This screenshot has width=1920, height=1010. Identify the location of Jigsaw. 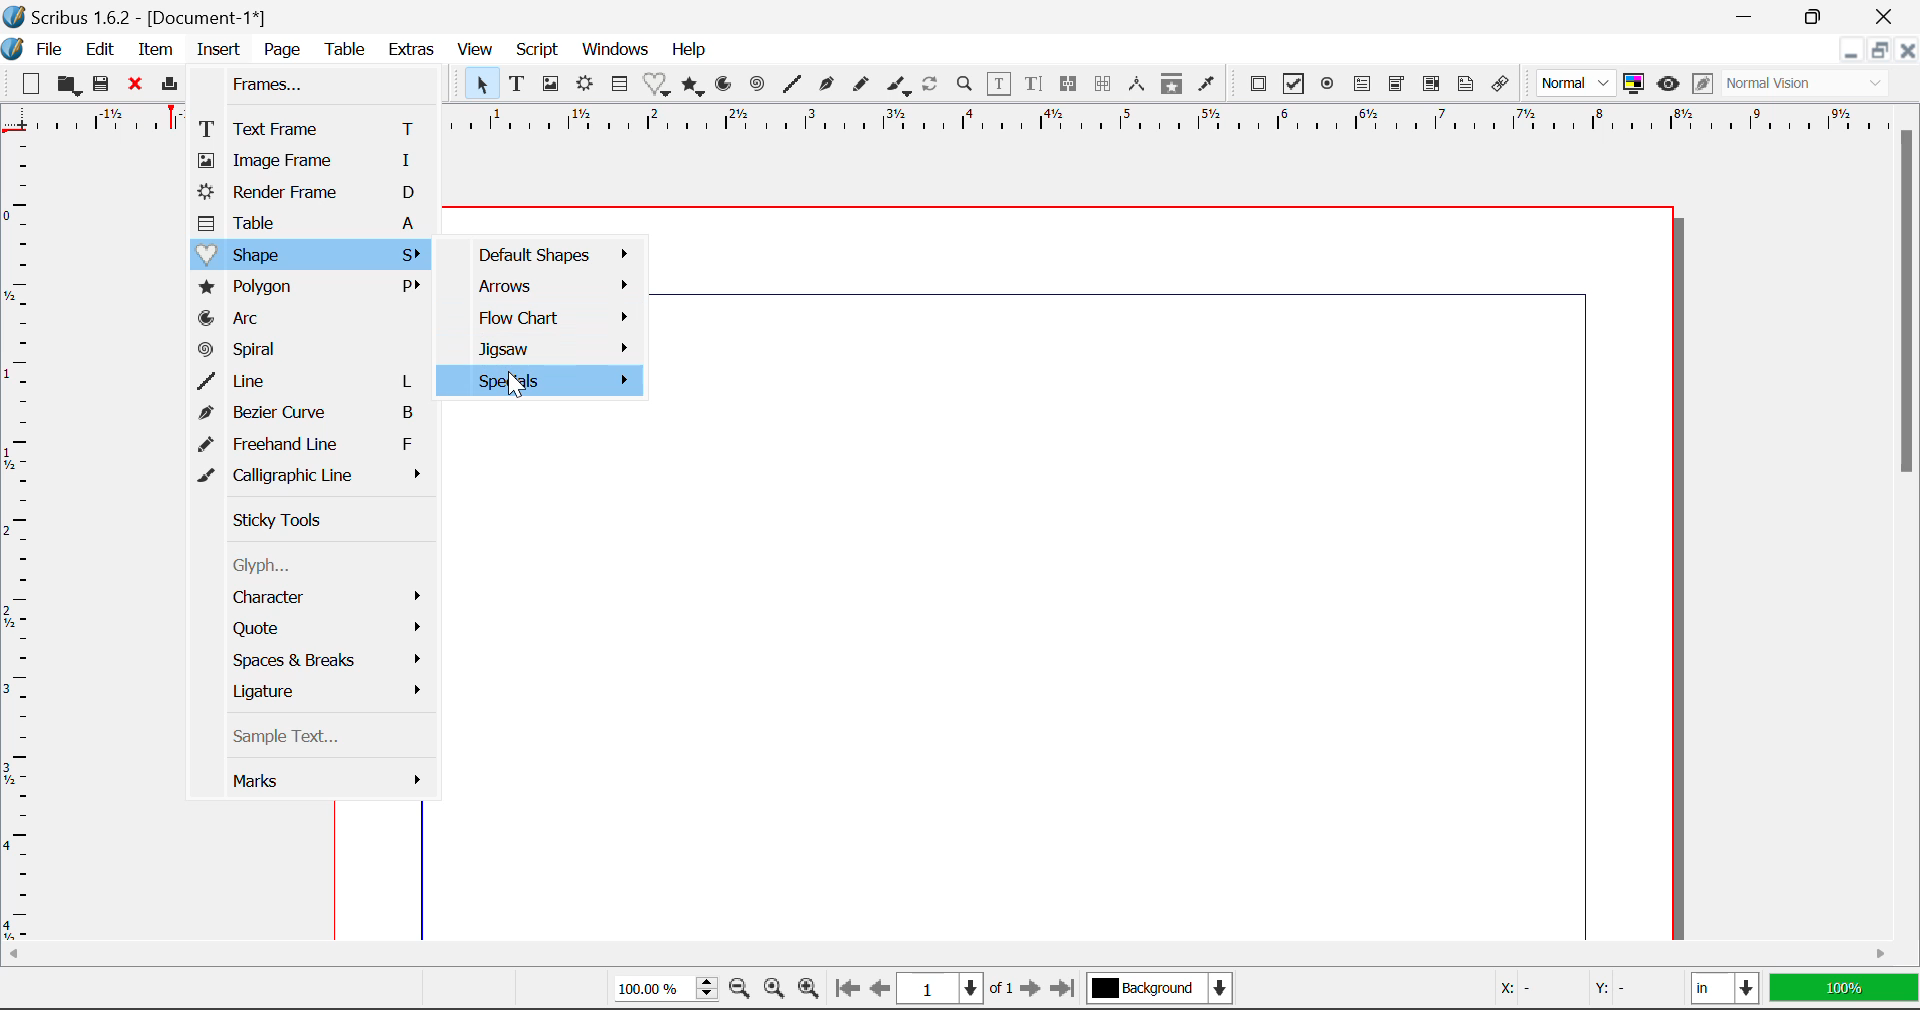
(541, 349).